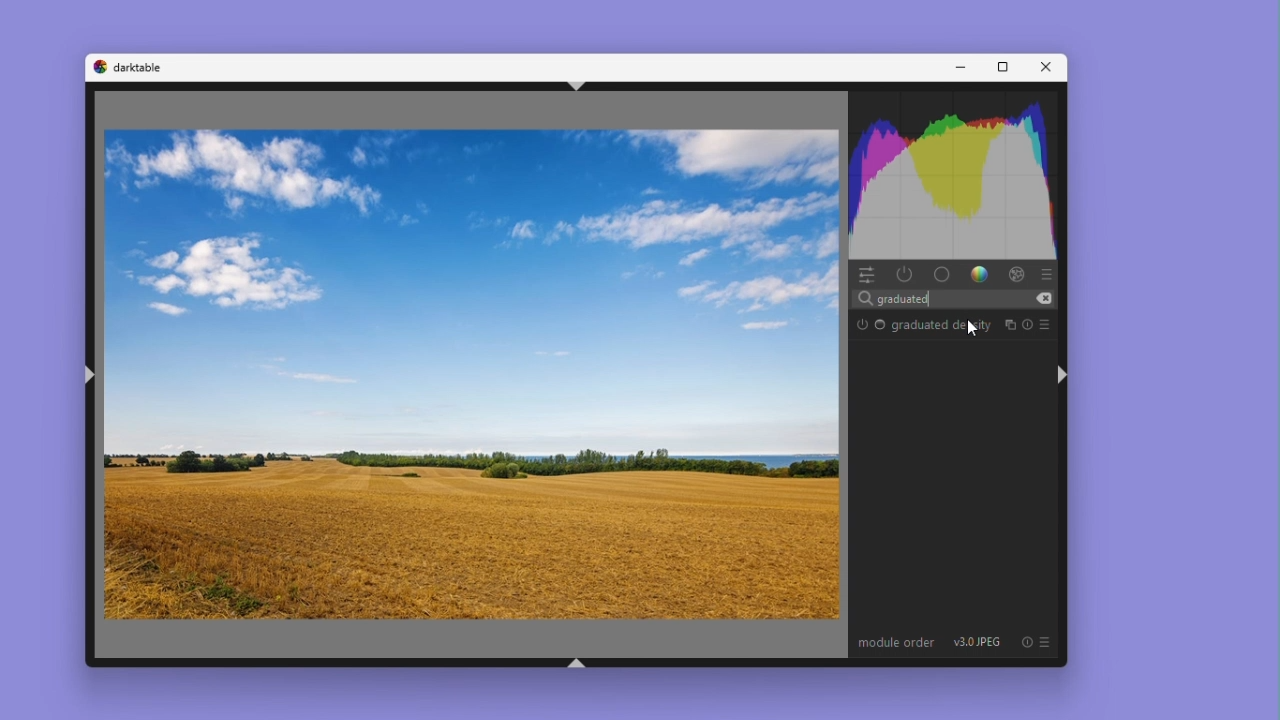  I want to click on Quick access, so click(866, 274).